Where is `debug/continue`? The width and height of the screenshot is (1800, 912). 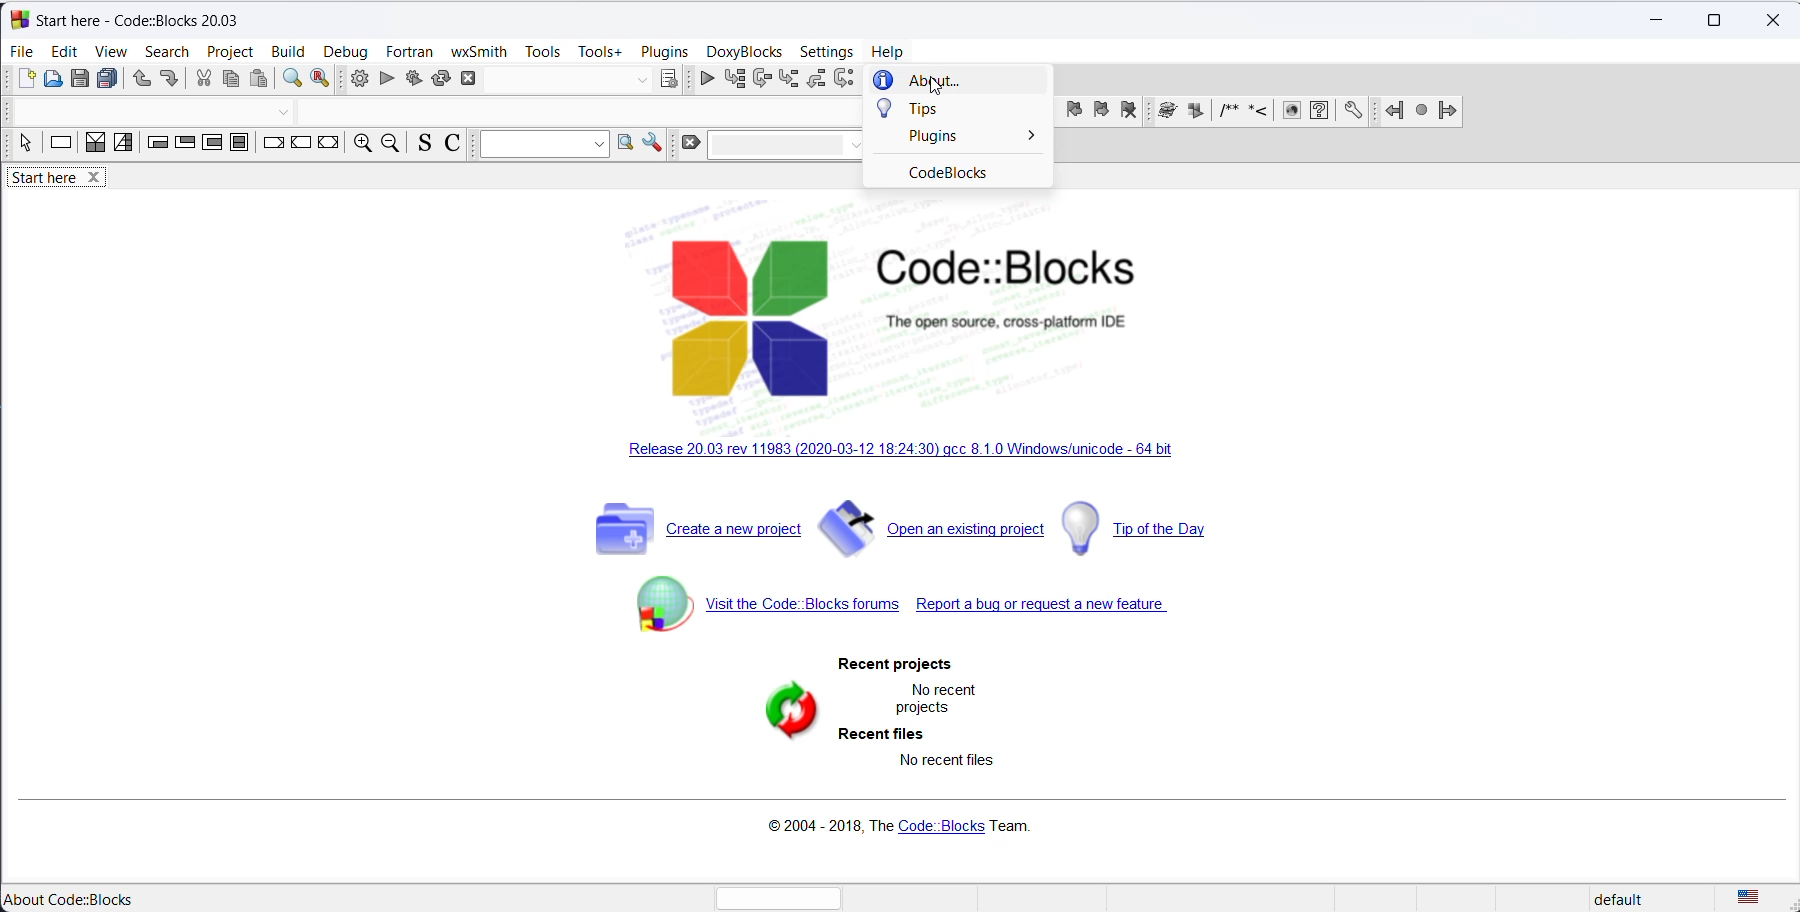
debug/continue is located at coordinates (709, 80).